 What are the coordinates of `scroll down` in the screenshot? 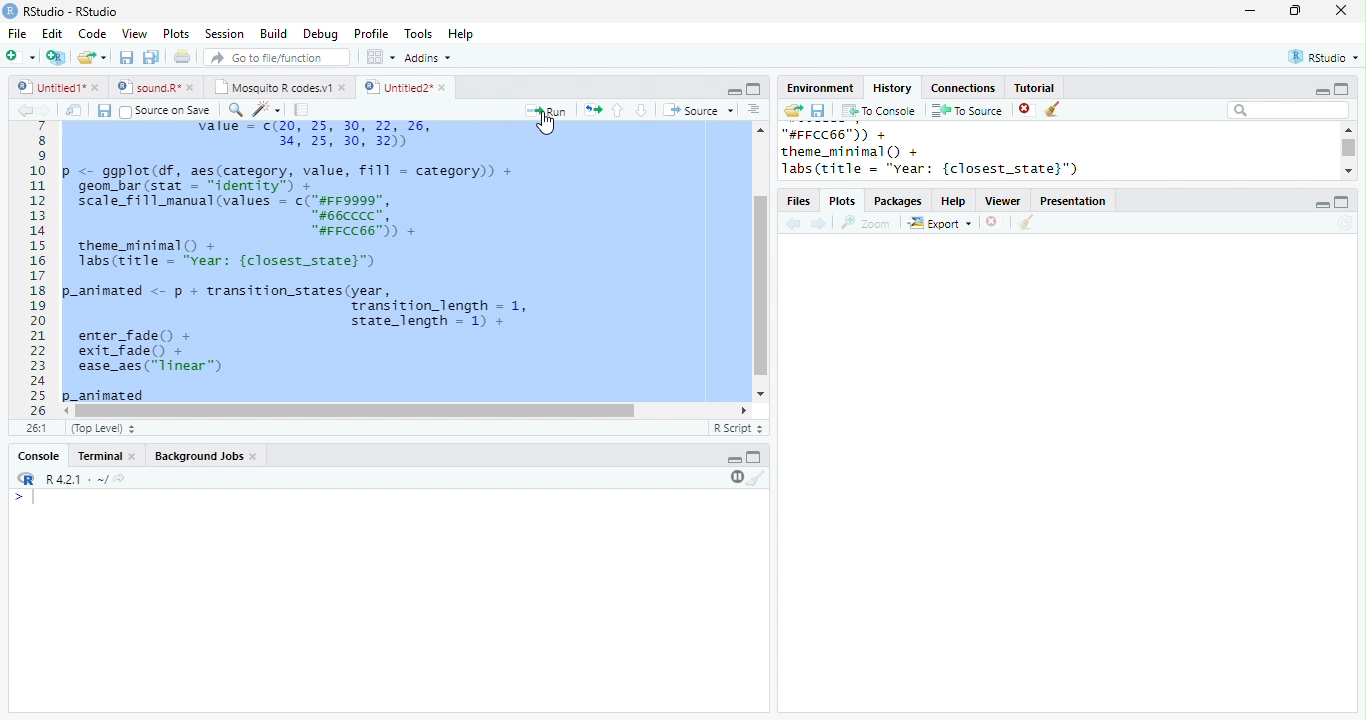 It's located at (761, 393).